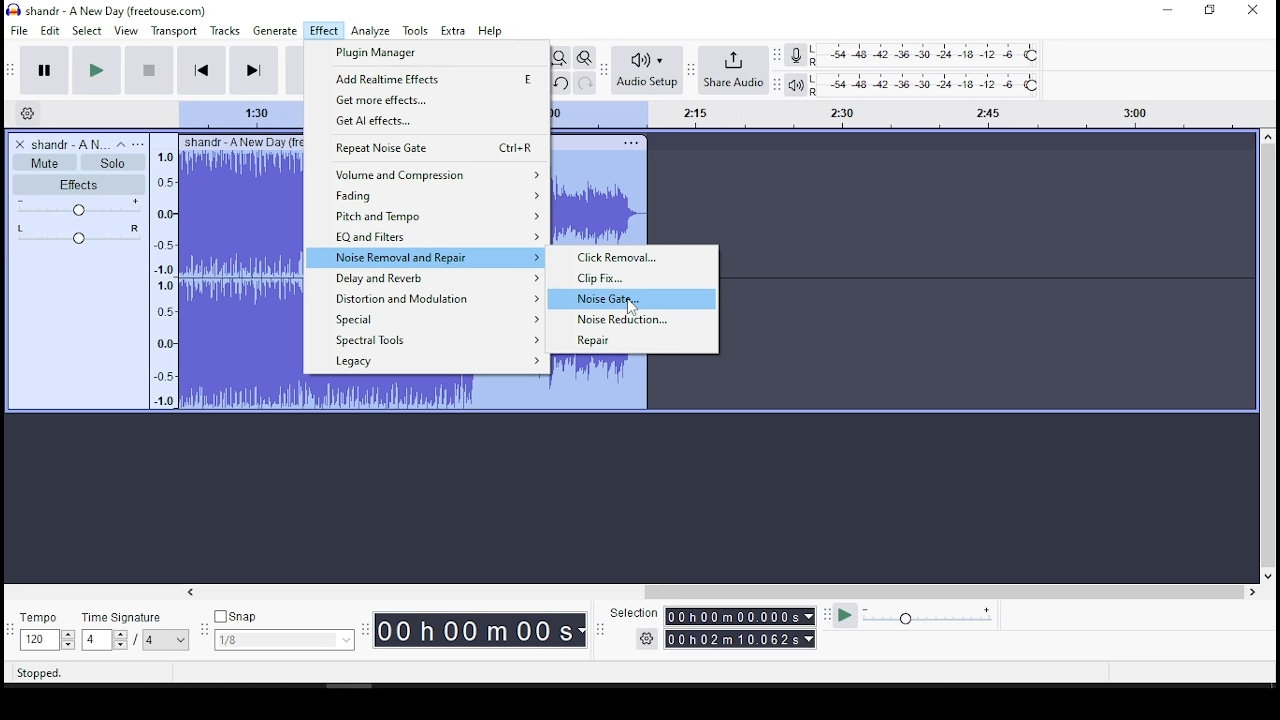 This screenshot has width=1280, height=720. Describe the element at coordinates (426, 236) in the screenshot. I see `EQ and filter` at that location.